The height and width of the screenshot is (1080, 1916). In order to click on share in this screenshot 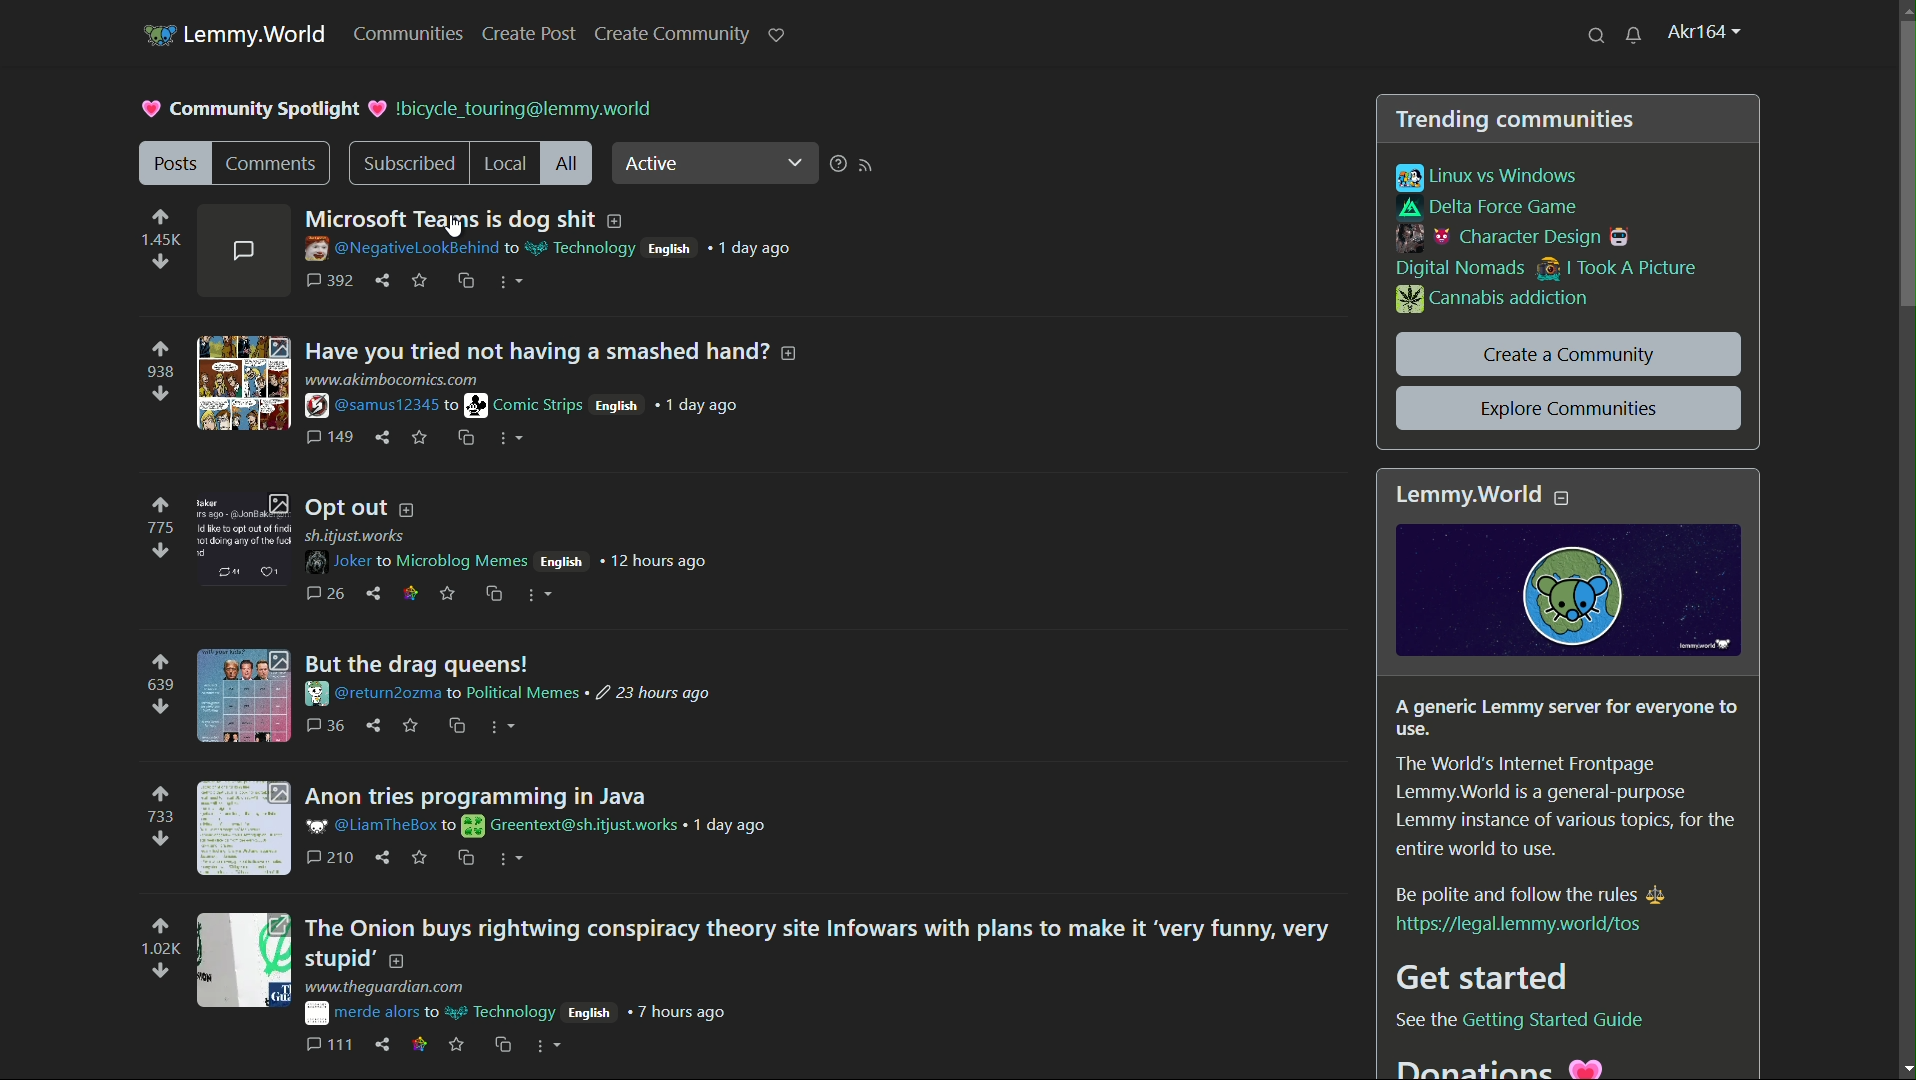, I will do `click(375, 593)`.